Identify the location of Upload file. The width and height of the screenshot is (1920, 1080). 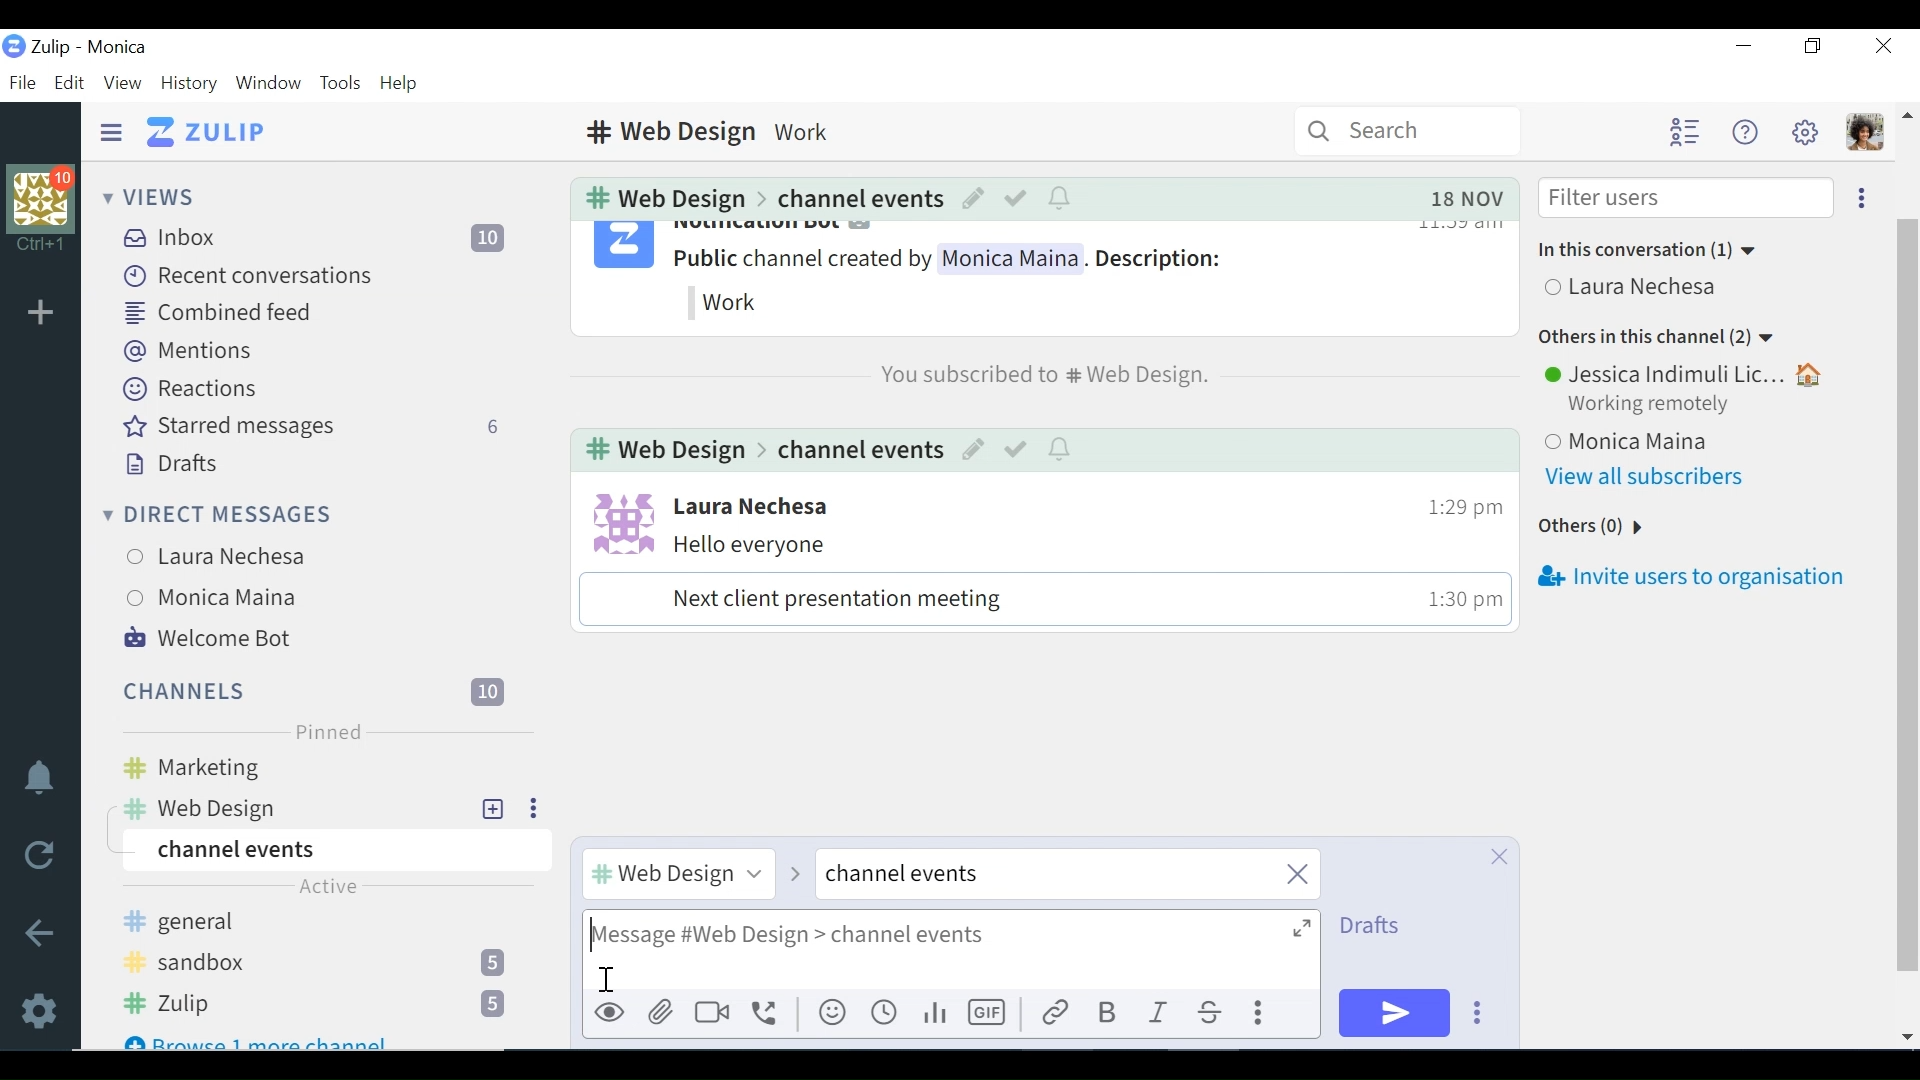
(663, 1011).